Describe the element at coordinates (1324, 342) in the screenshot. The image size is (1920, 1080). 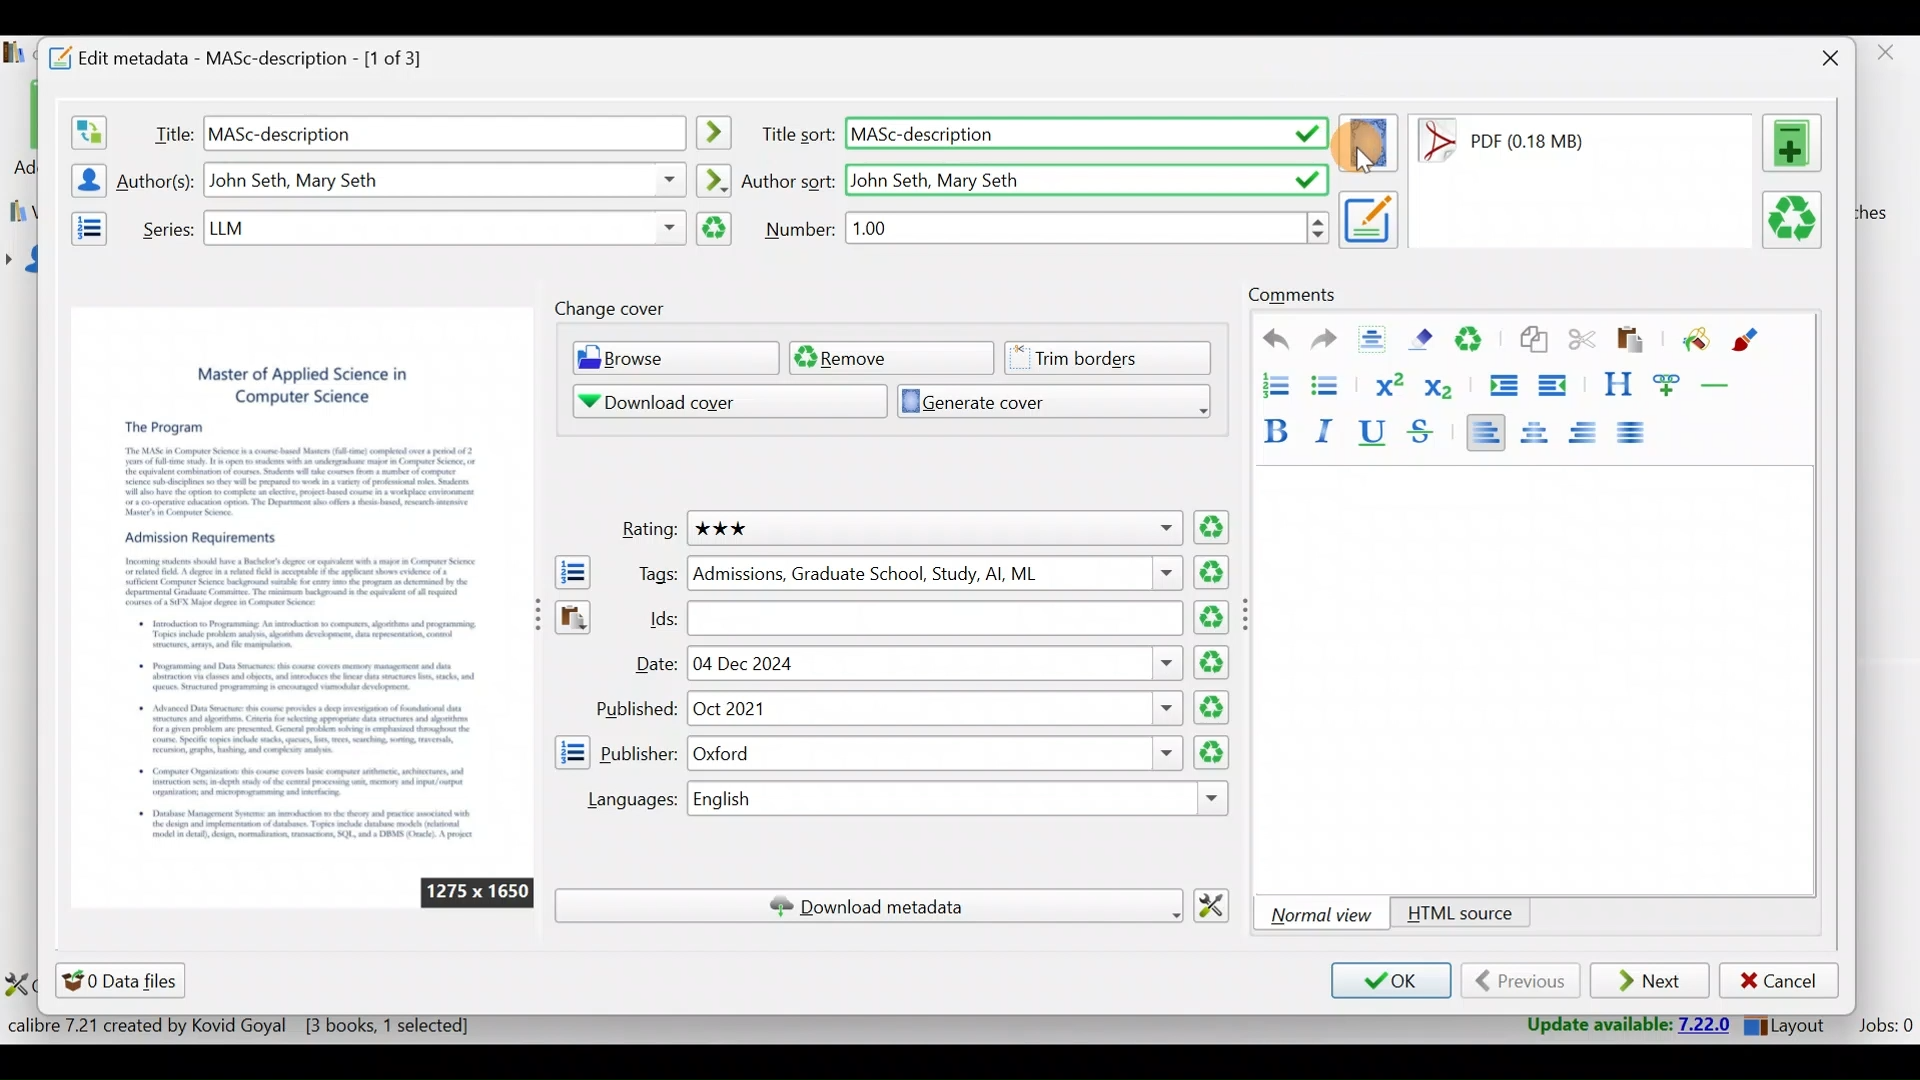
I see `Redo` at that location.